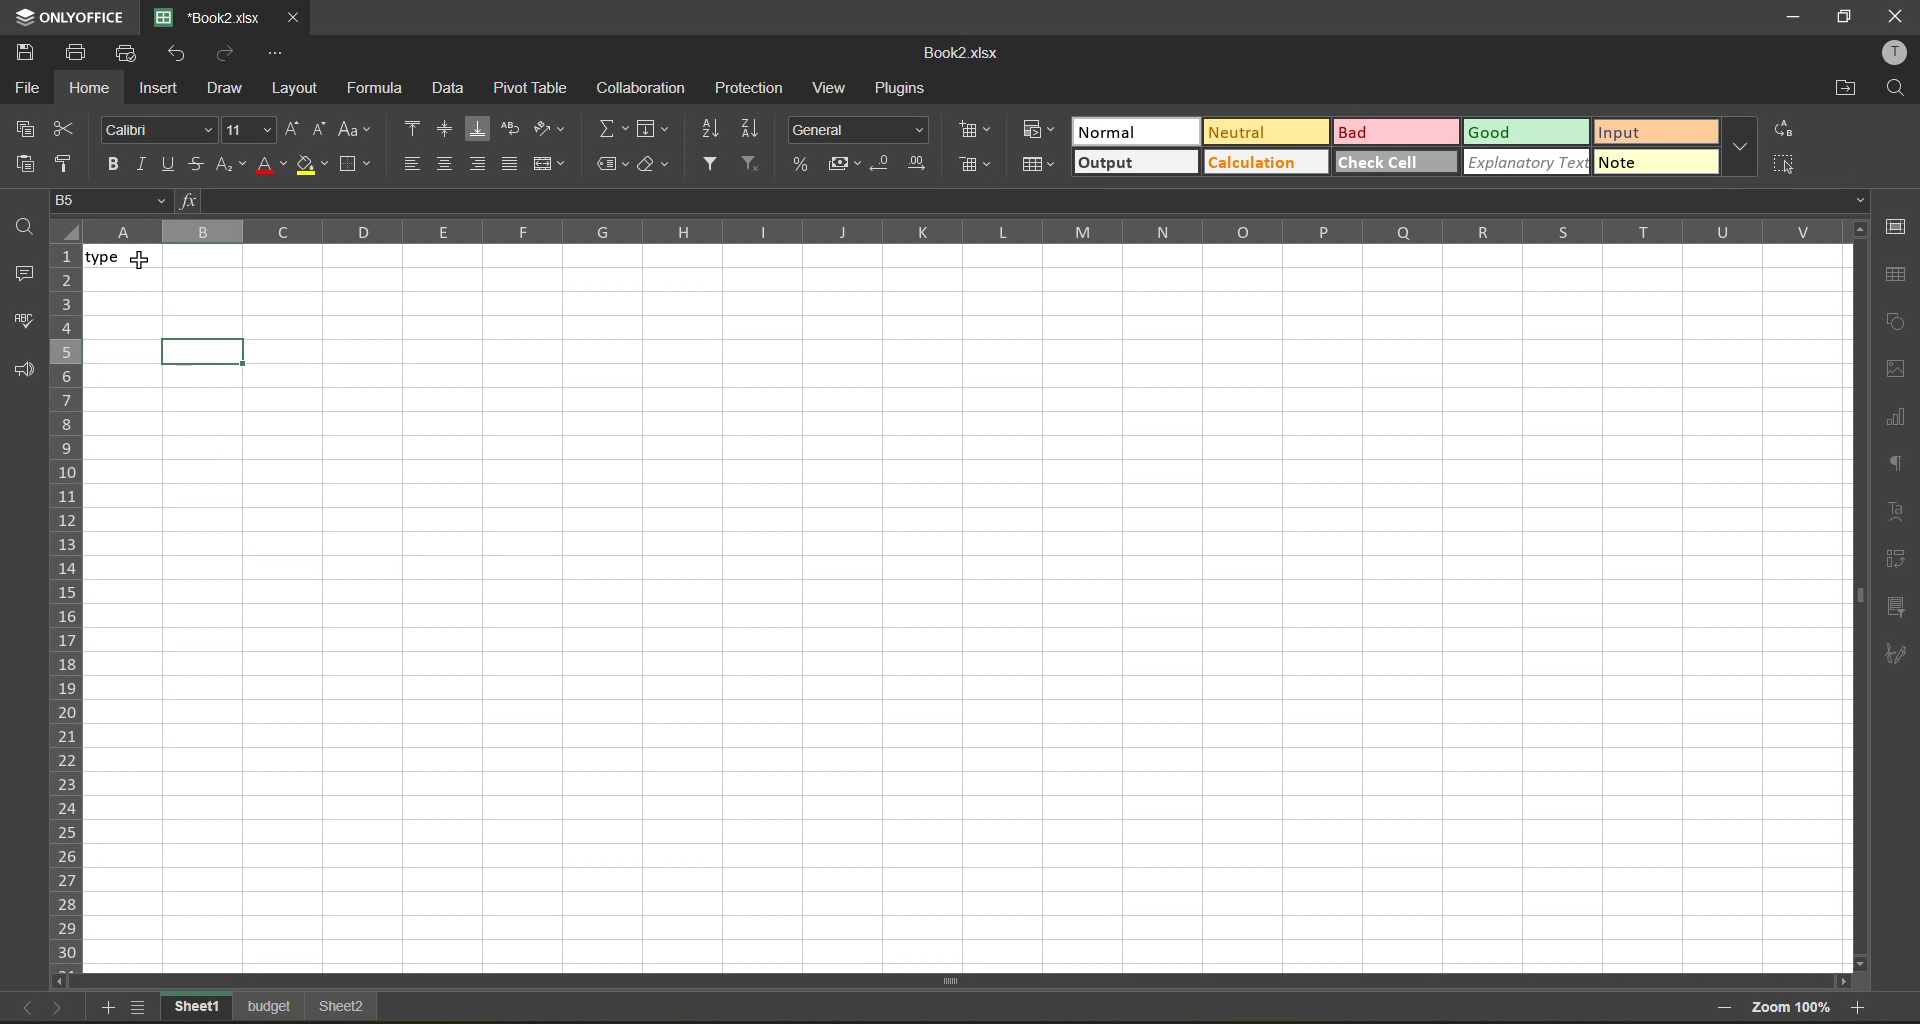 This screenshot has height=1024, width=1920. I want to click on clear, so click(651, 166).